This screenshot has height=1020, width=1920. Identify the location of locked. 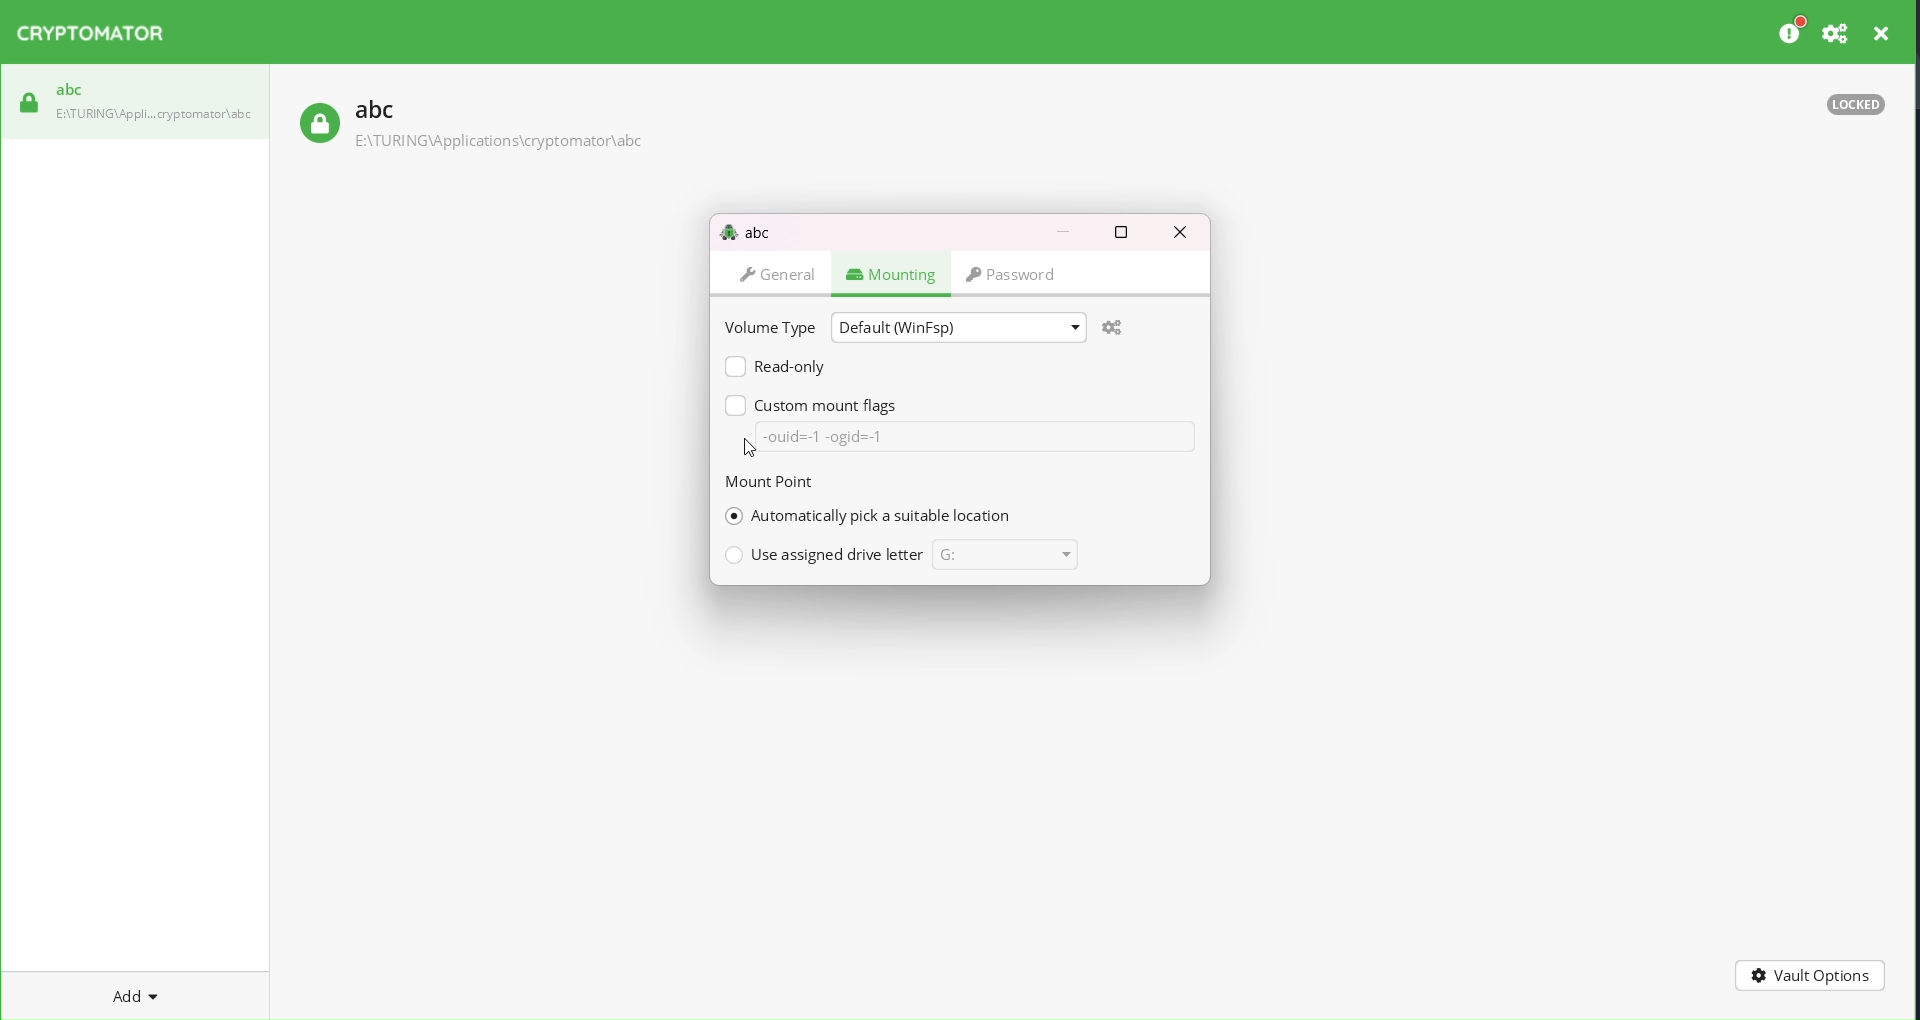
(315, 123).